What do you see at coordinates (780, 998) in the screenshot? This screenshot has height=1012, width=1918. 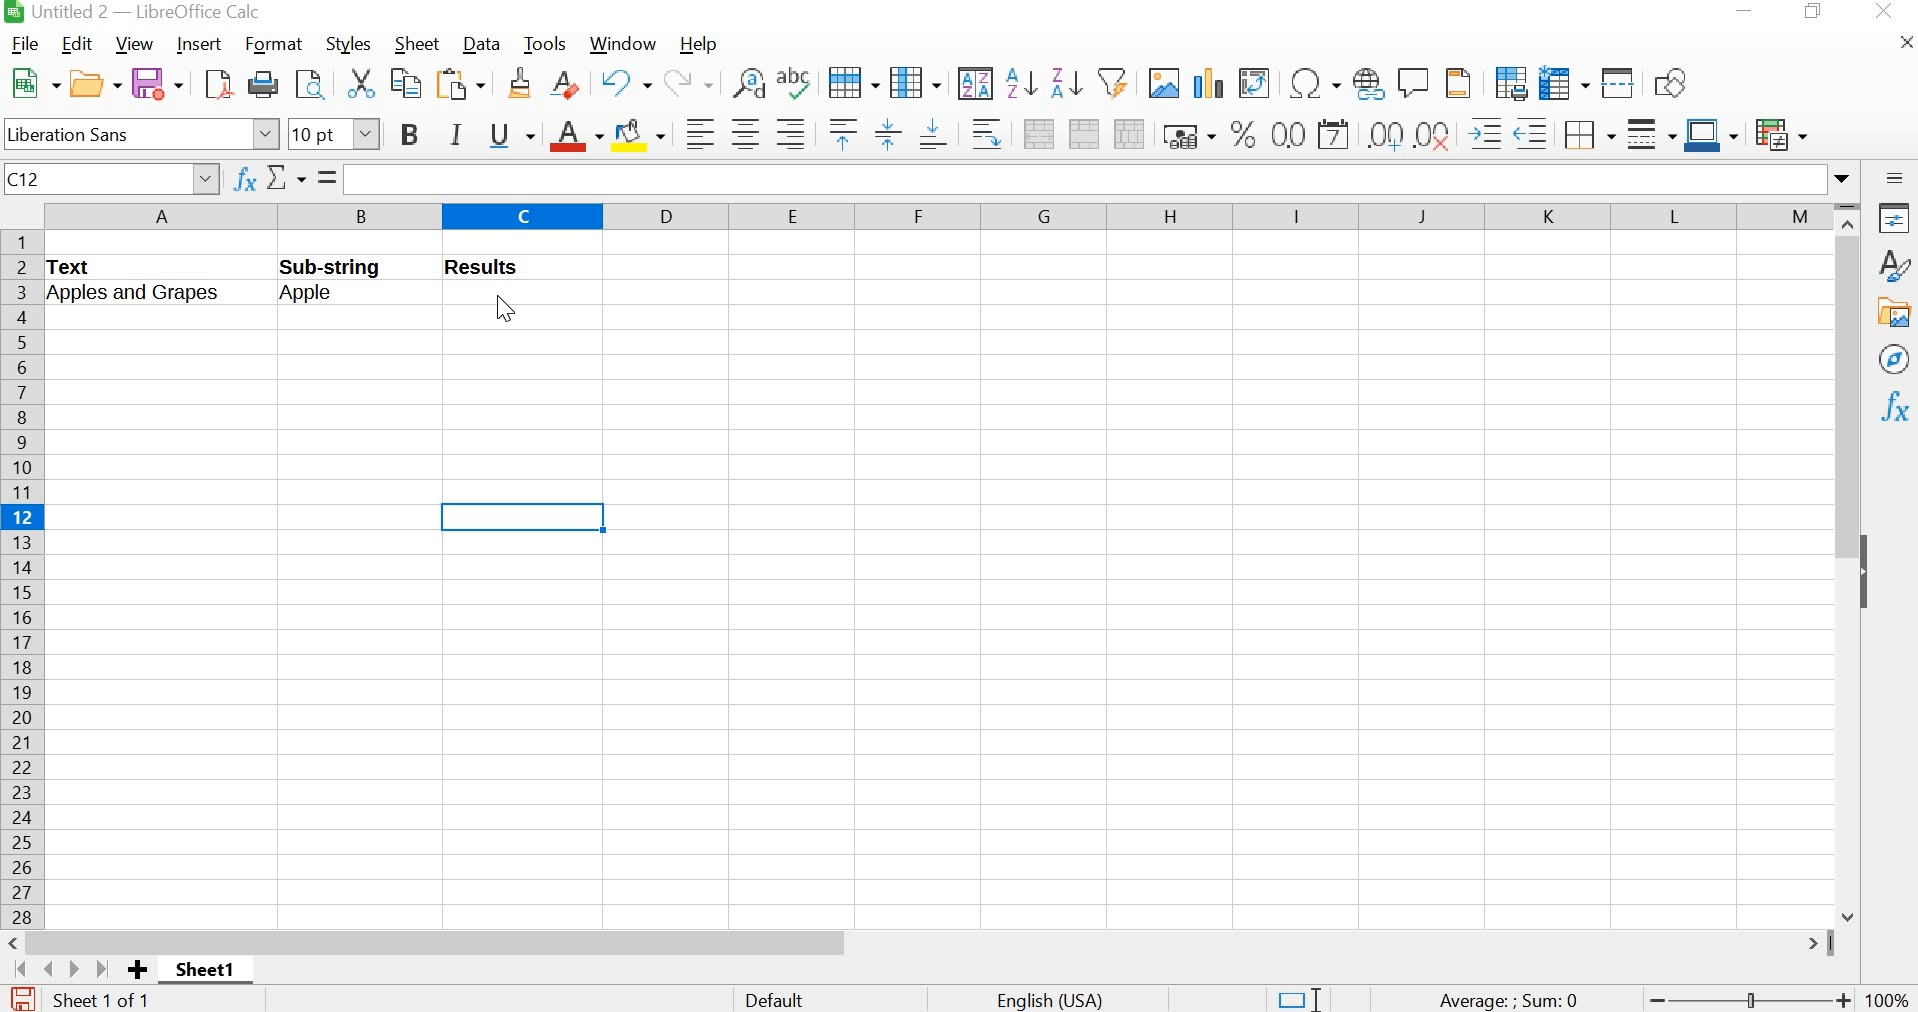 I see `default` at bounding box center [780, 998].